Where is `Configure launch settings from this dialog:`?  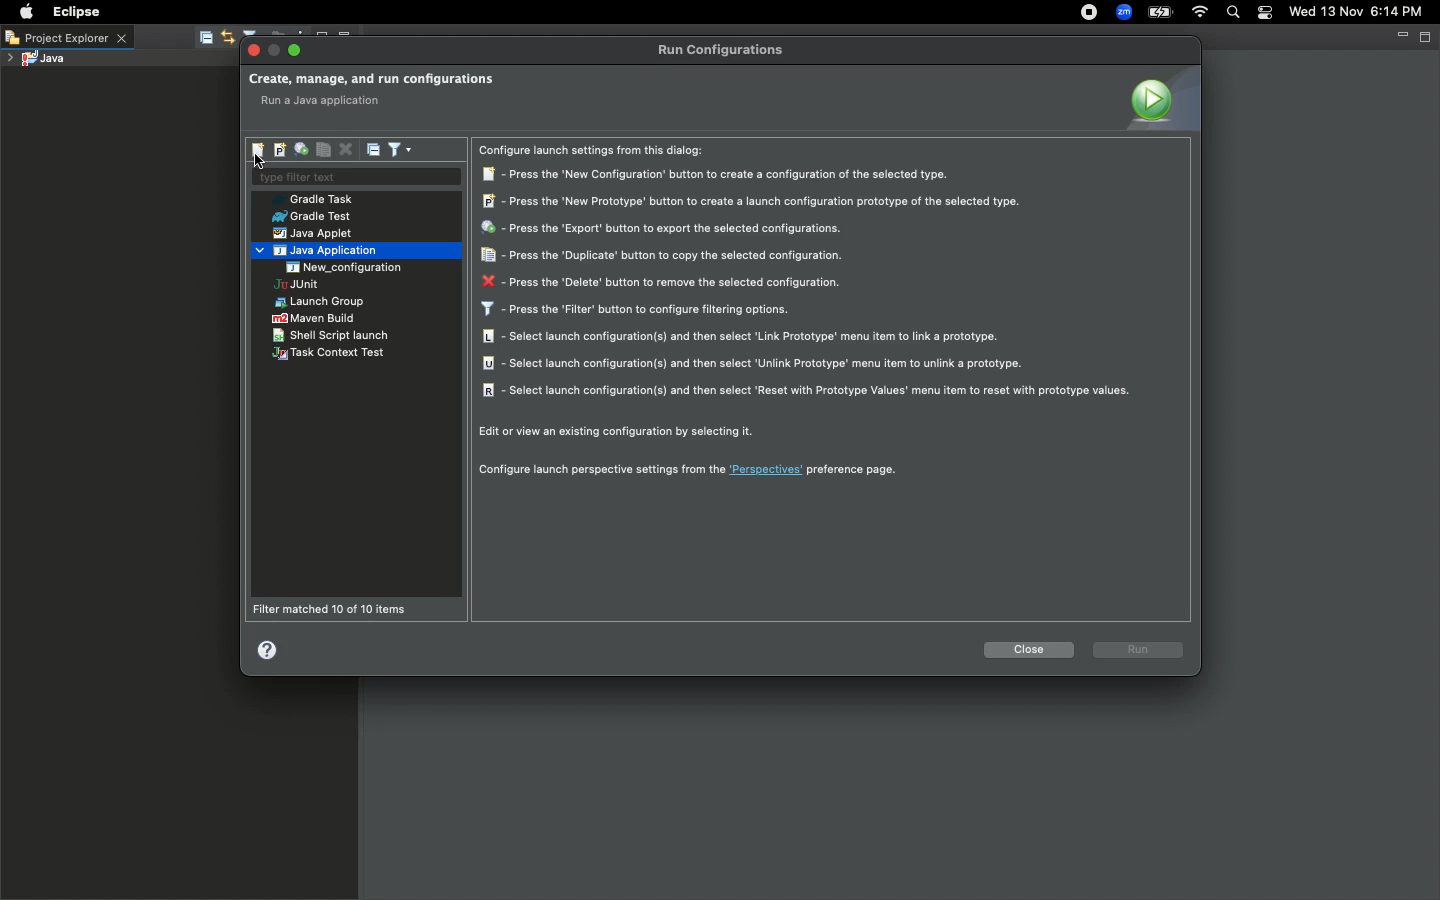
Configure launch settings from this dialog: is located at coordinates (599, 151).